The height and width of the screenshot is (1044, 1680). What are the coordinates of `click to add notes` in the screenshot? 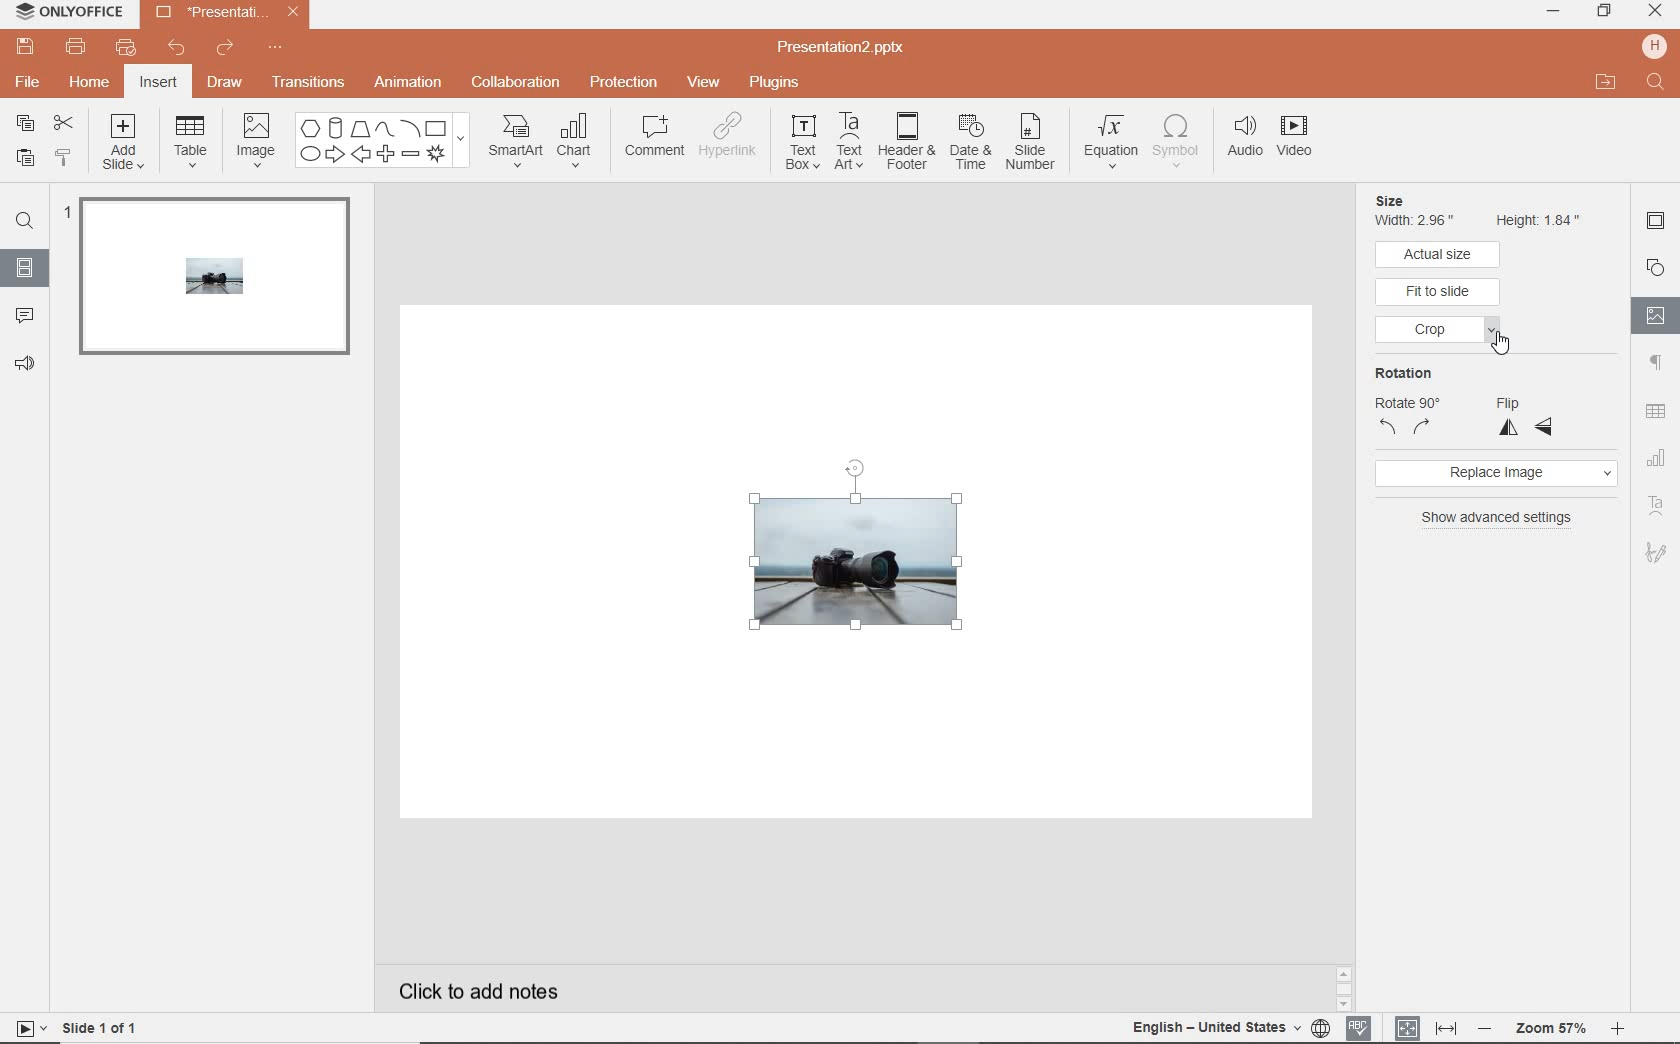 It's located at (525, 988).